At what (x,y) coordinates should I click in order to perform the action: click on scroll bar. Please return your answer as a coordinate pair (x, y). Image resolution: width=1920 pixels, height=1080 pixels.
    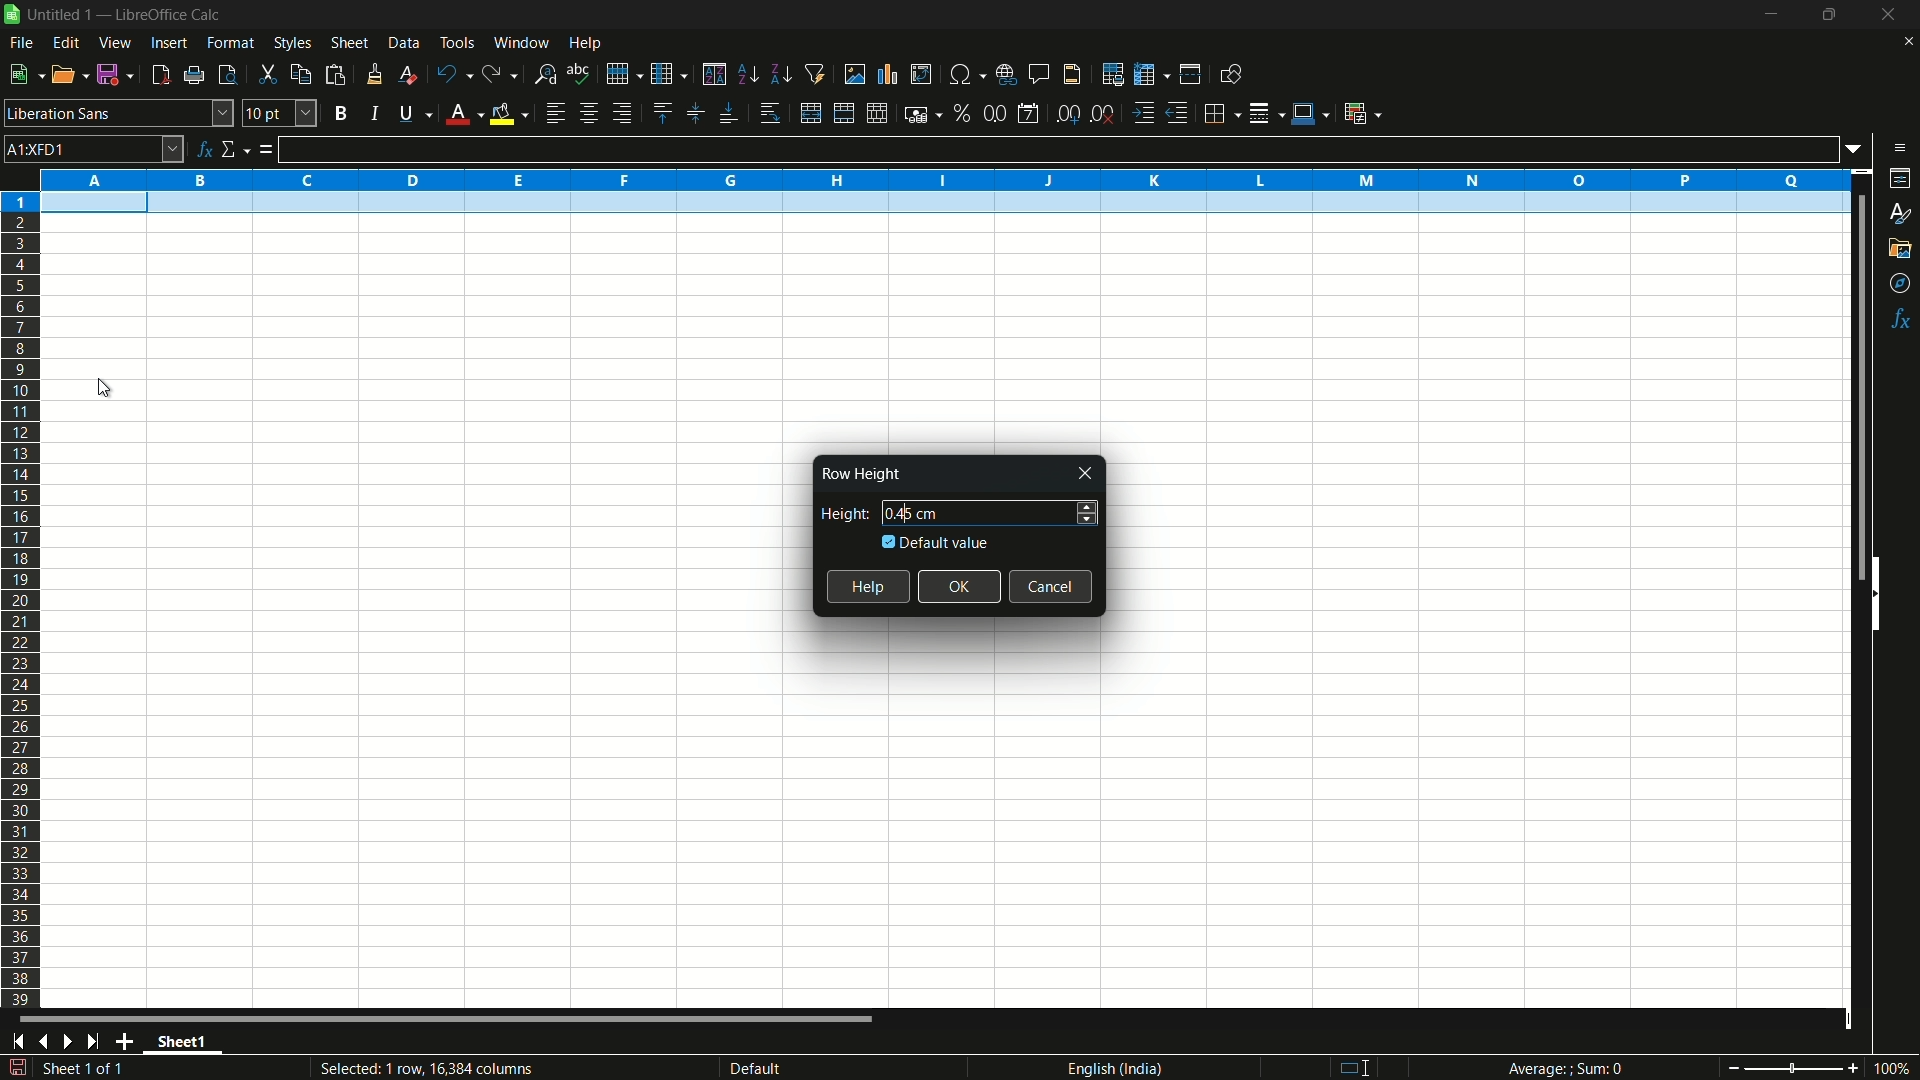
    Looking at the image, I should click on (1850, 388).